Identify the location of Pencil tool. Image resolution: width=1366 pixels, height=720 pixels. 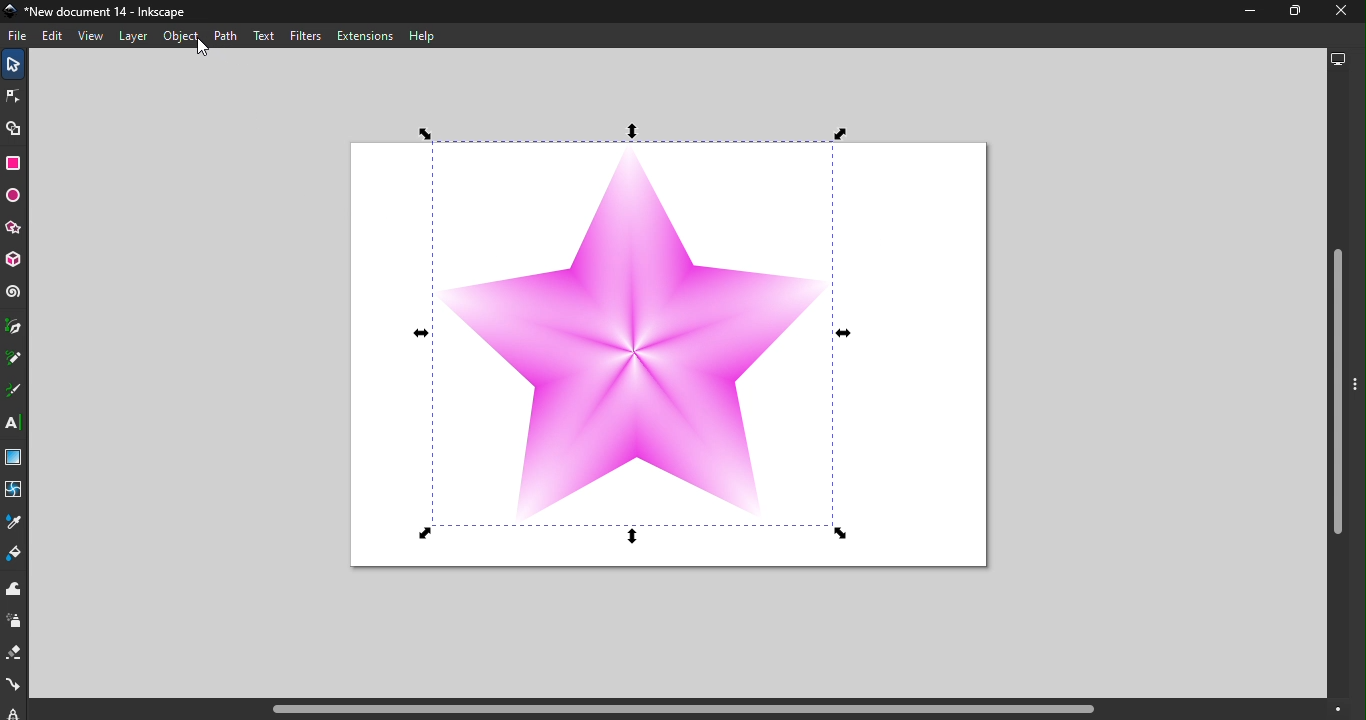
(14, 357).